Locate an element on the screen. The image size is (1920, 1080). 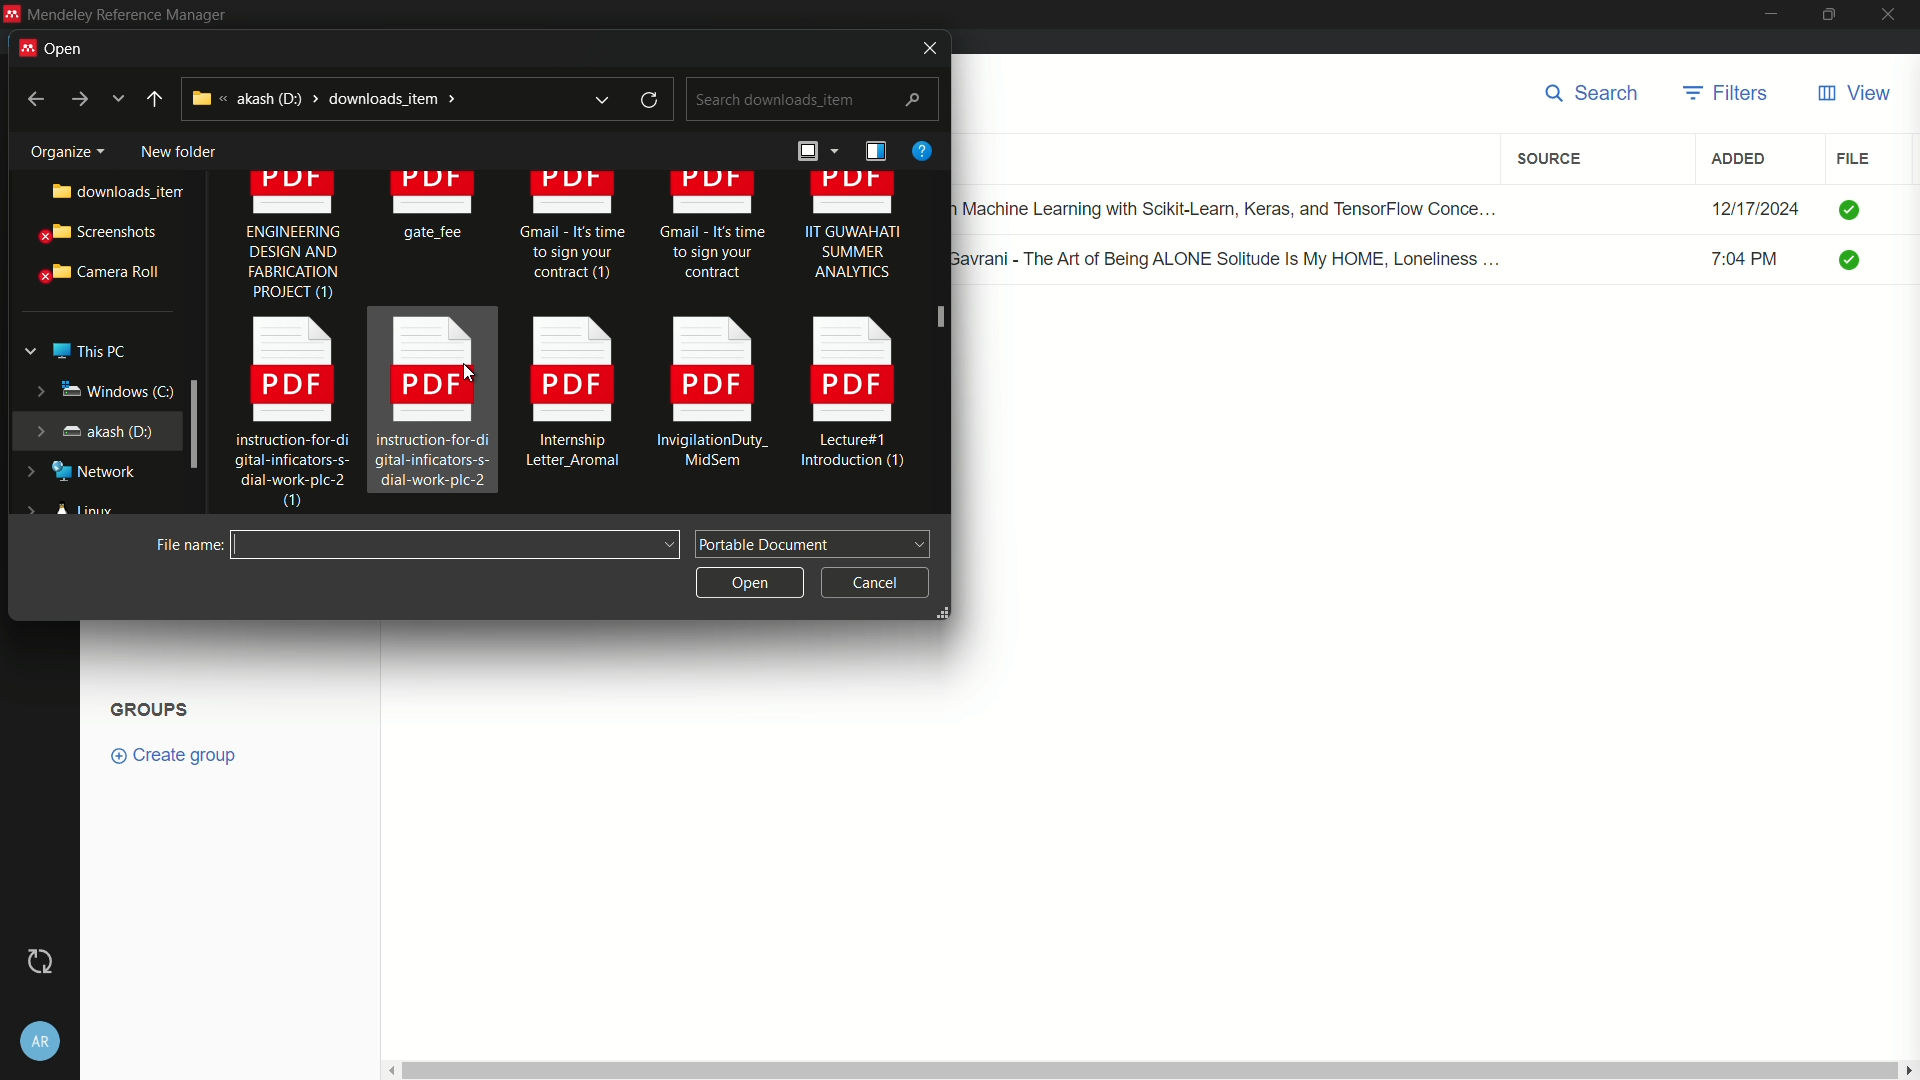
ENGINEERING
DESIGN AND

FABRICATION
PROJECT (1) is located at coordinates (293, 241).